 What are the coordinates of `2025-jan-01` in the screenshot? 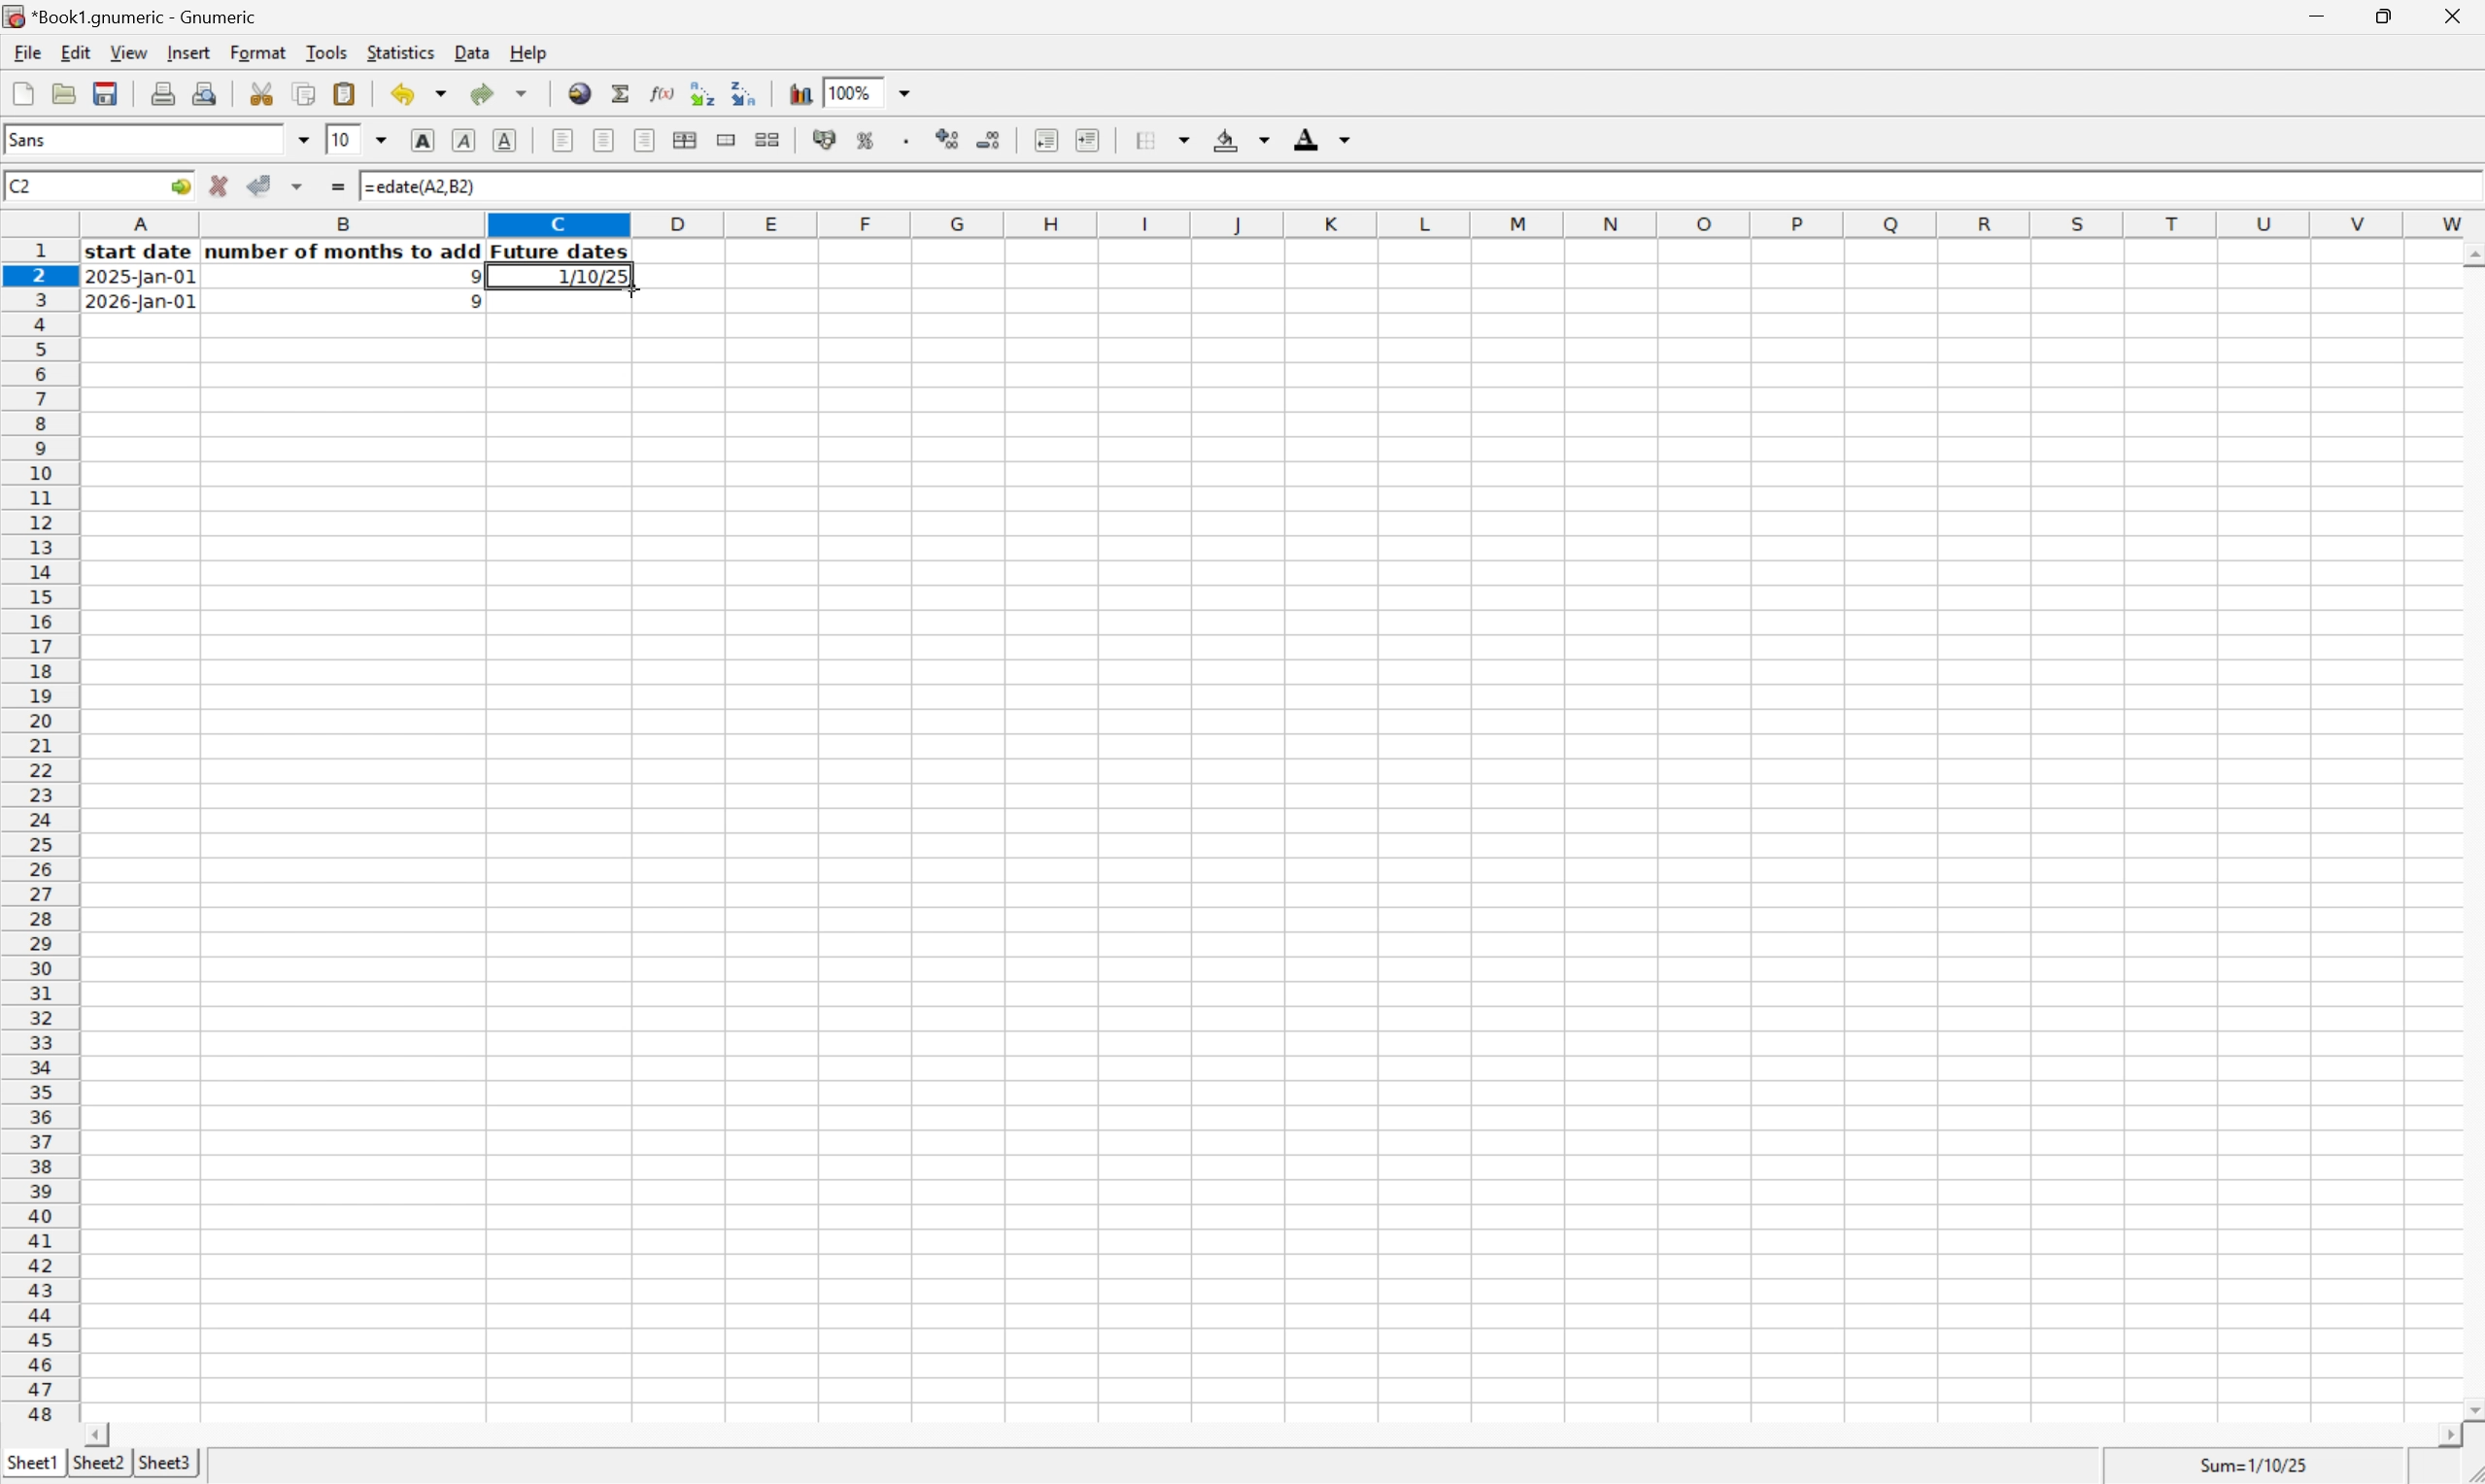 It's located at (143, 280).